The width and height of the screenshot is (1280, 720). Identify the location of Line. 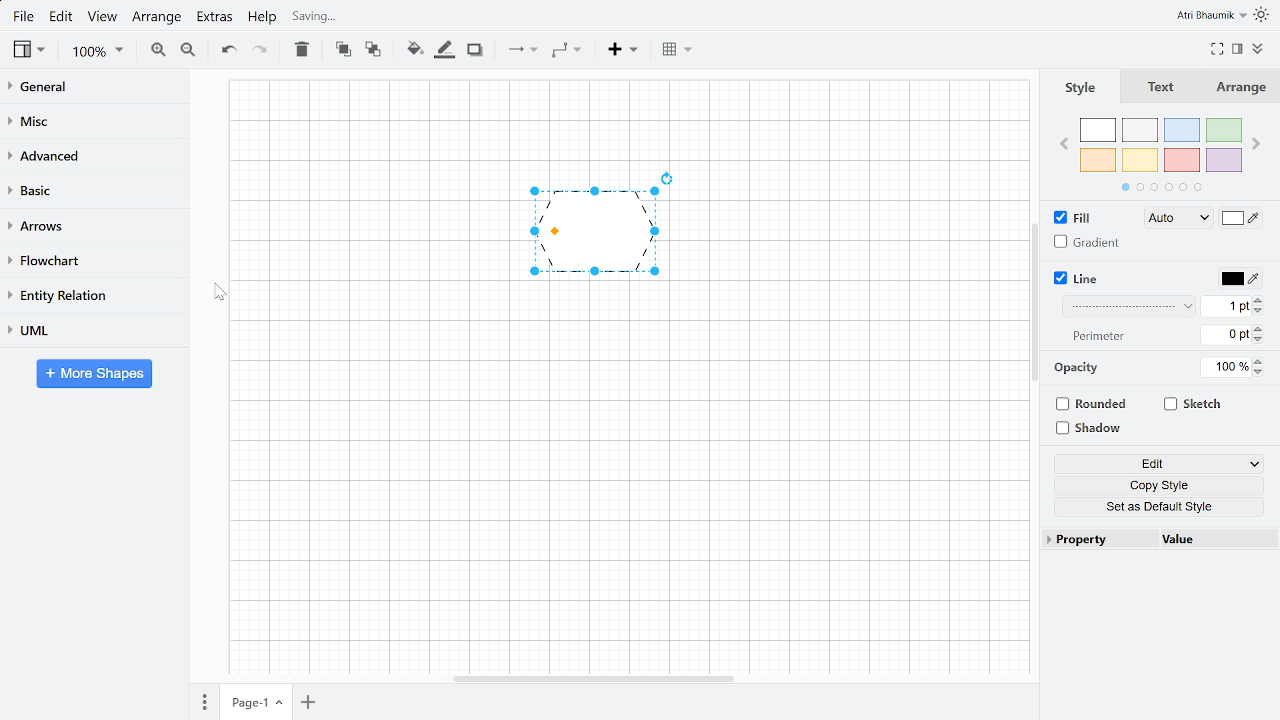
(1073, 279).